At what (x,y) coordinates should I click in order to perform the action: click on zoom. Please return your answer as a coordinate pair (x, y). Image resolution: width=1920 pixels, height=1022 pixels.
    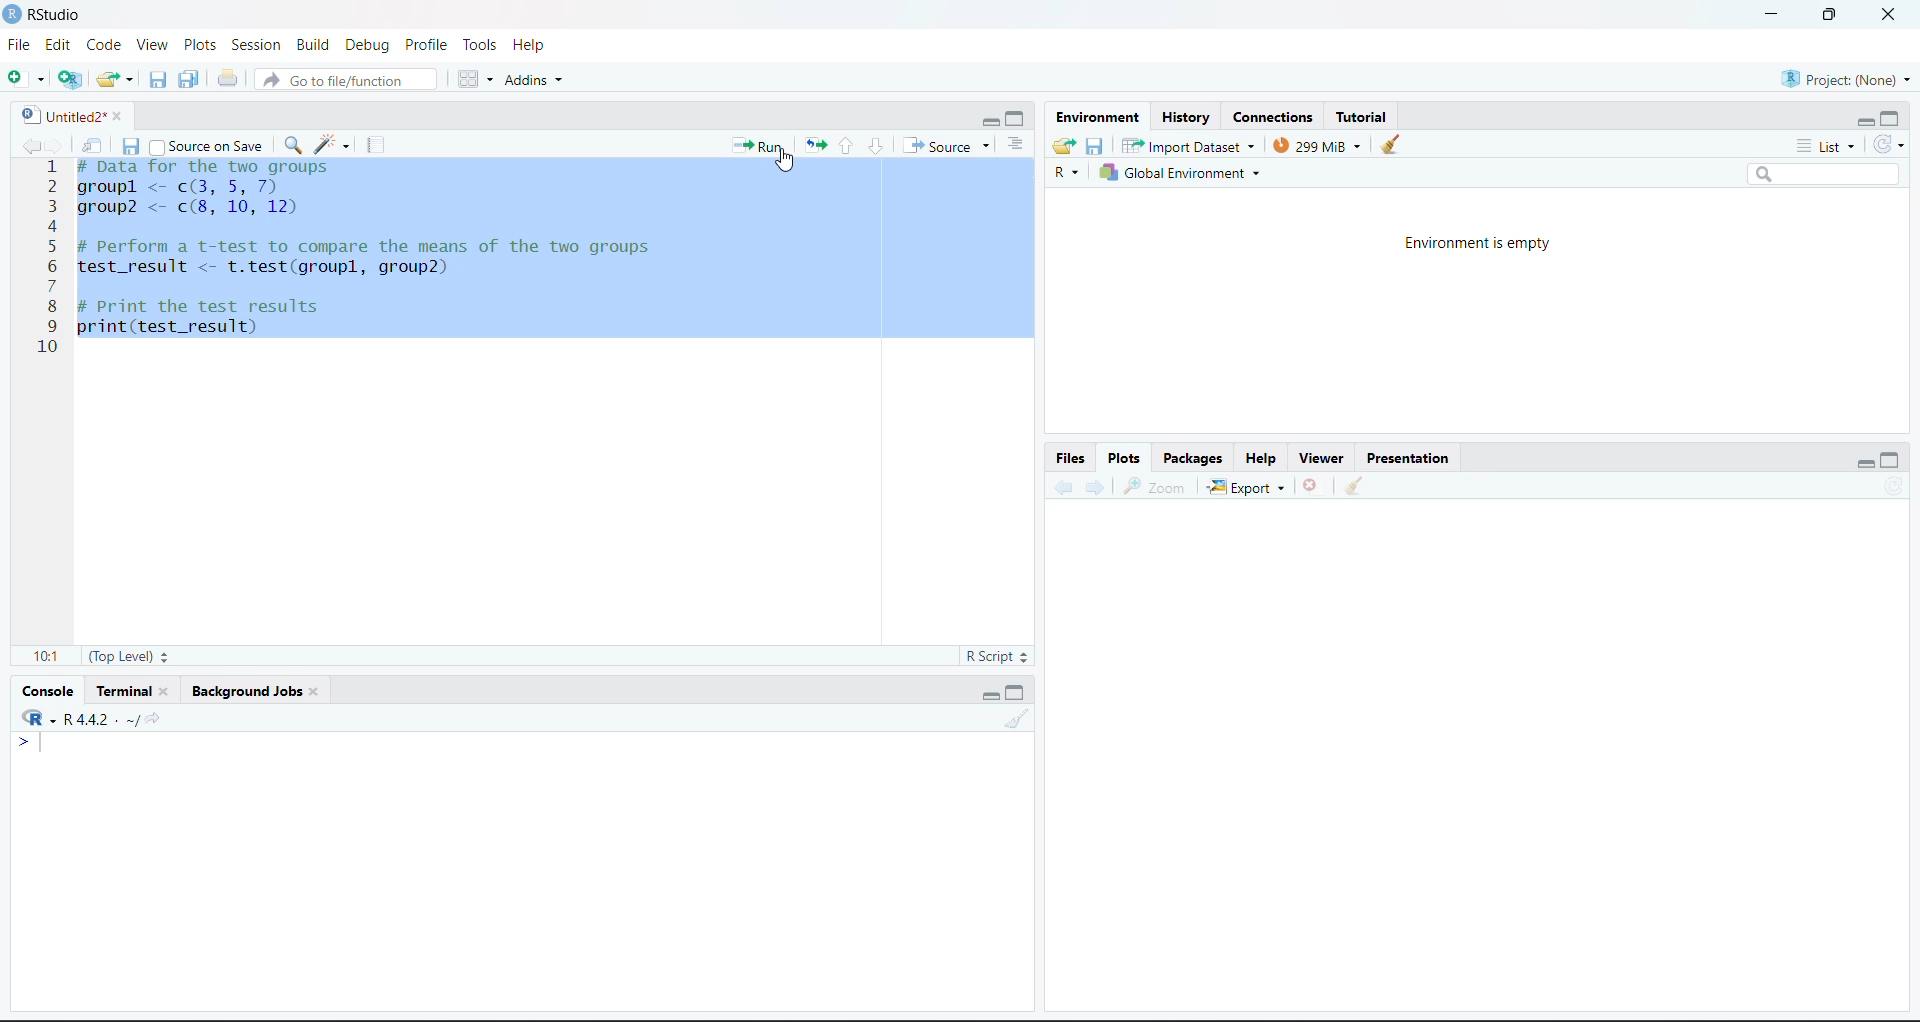
    Looking at the image, I should click on (1152, 485).